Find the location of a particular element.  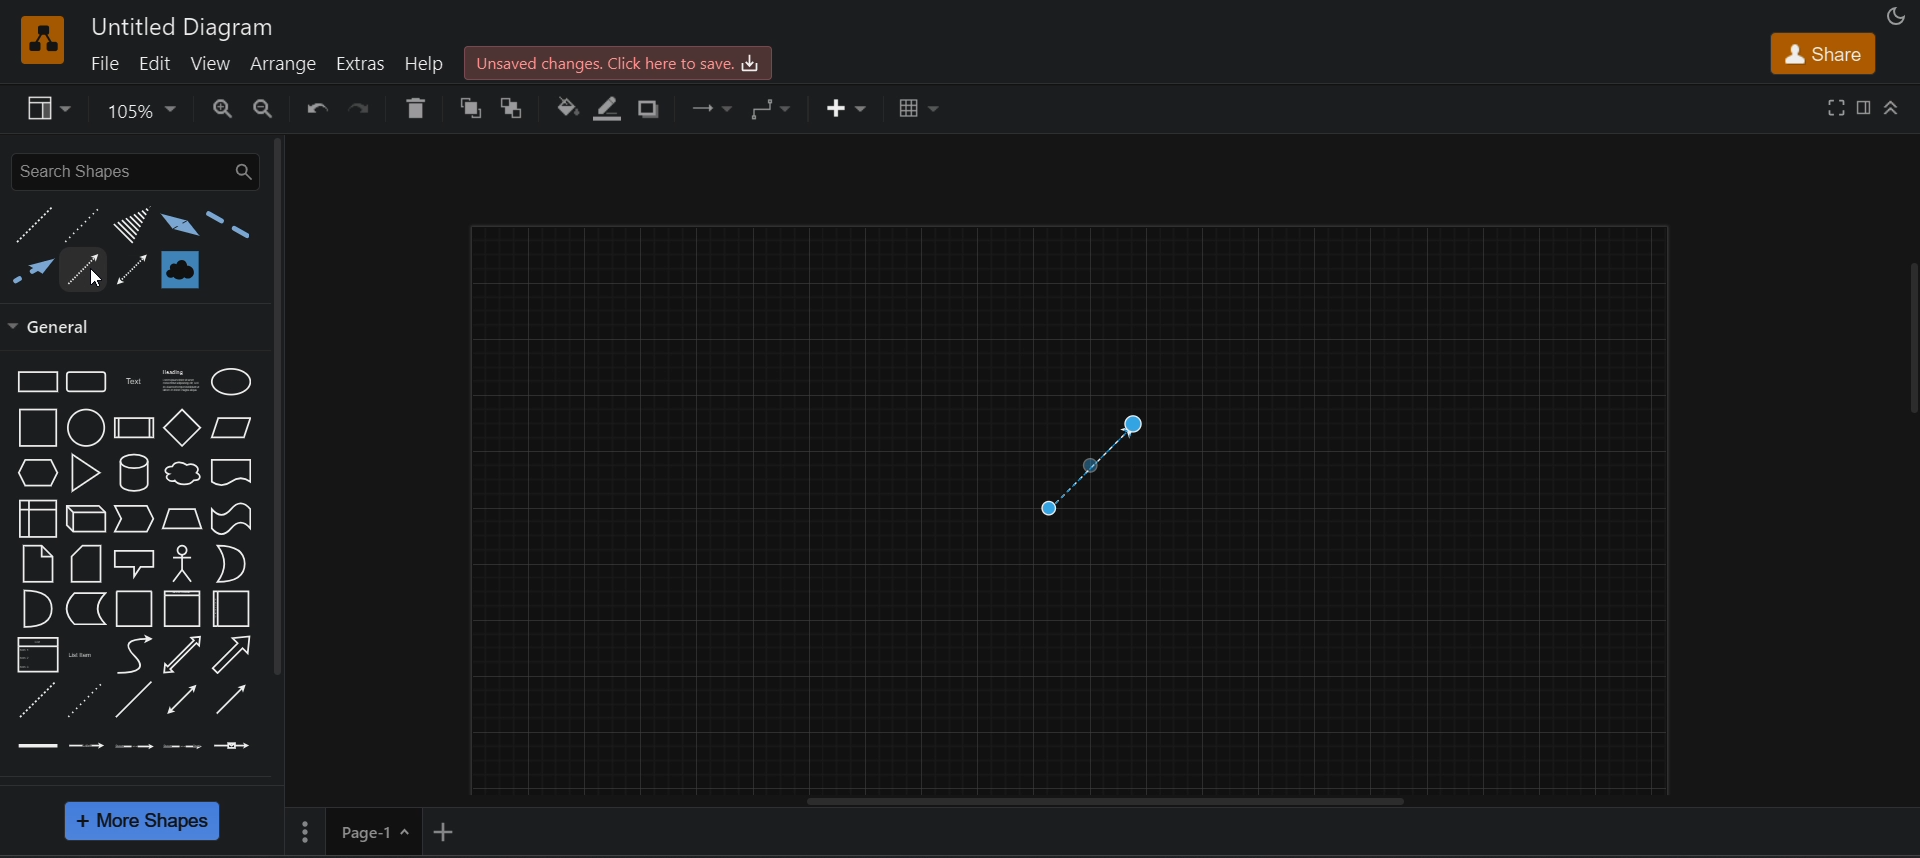

curve is located at coordinates (136, 655).